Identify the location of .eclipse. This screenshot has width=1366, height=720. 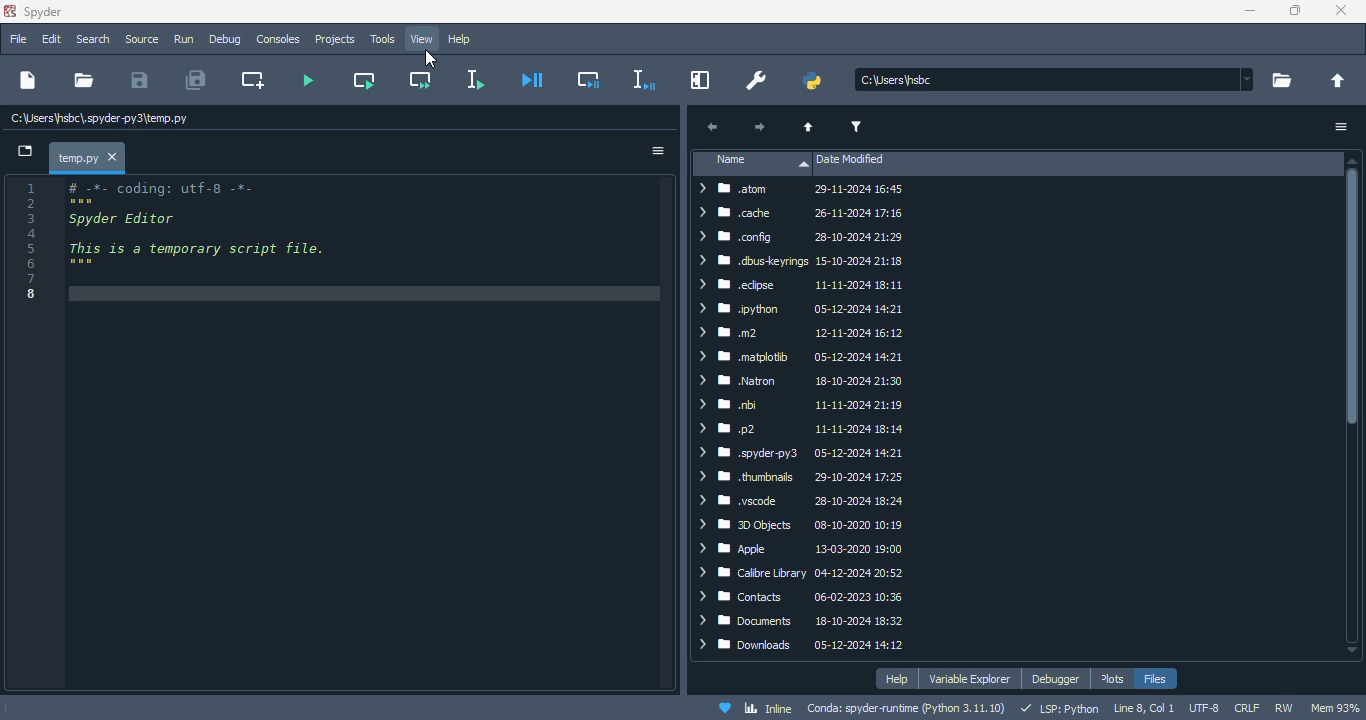
(801, 285).